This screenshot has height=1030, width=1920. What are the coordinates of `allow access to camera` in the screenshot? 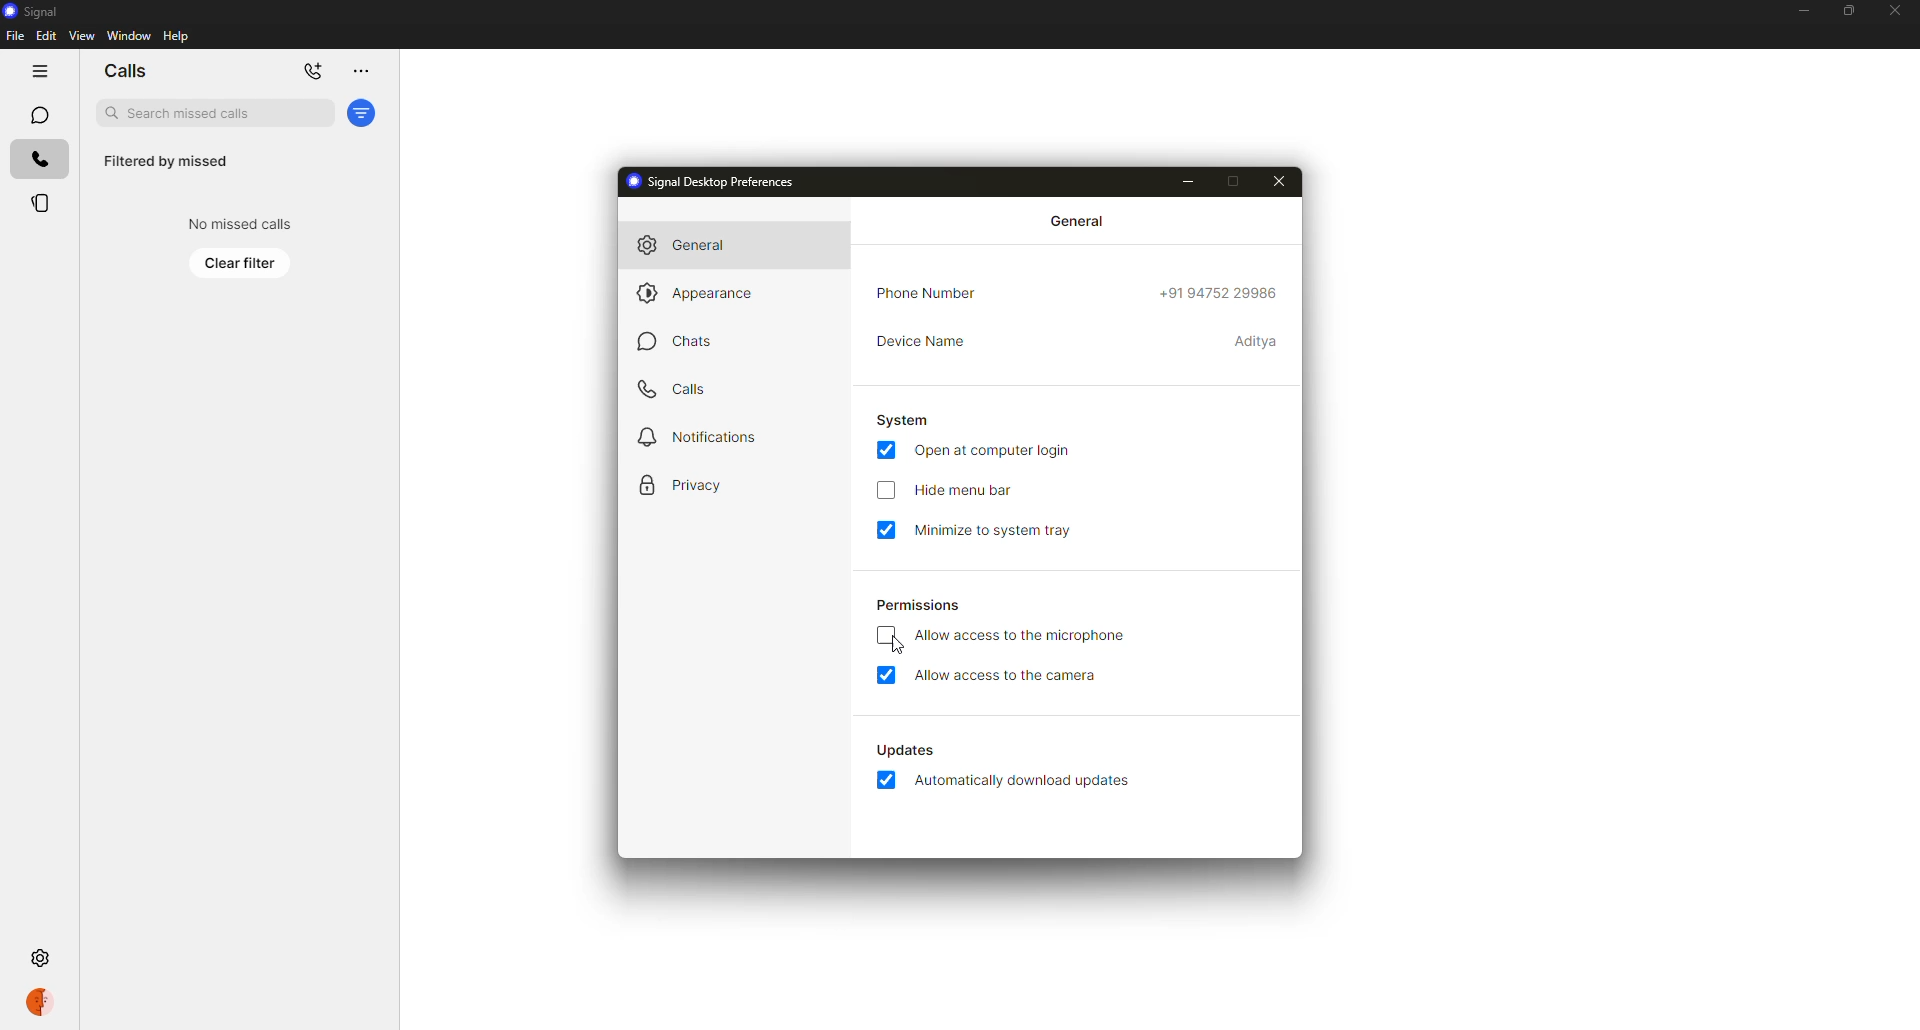 It's located at (1010, 675).